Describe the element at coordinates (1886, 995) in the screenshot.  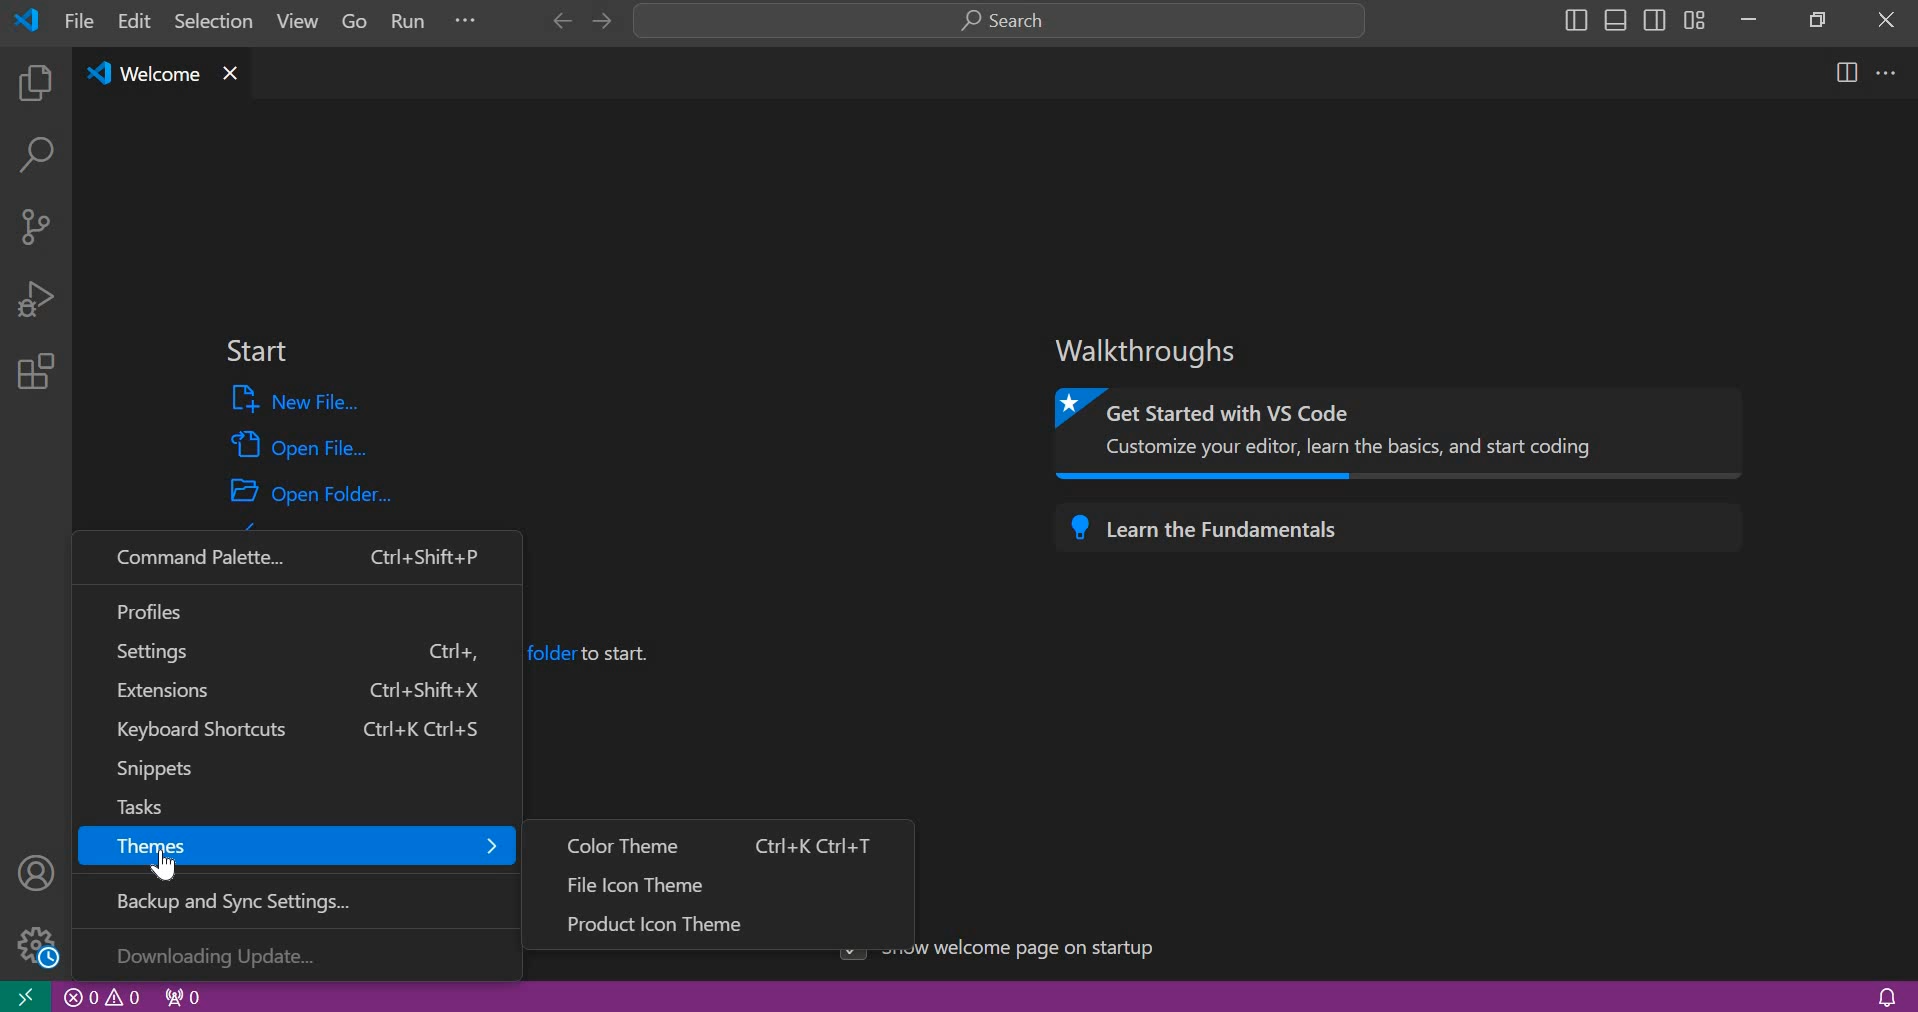
I see `no notifications` at that location.